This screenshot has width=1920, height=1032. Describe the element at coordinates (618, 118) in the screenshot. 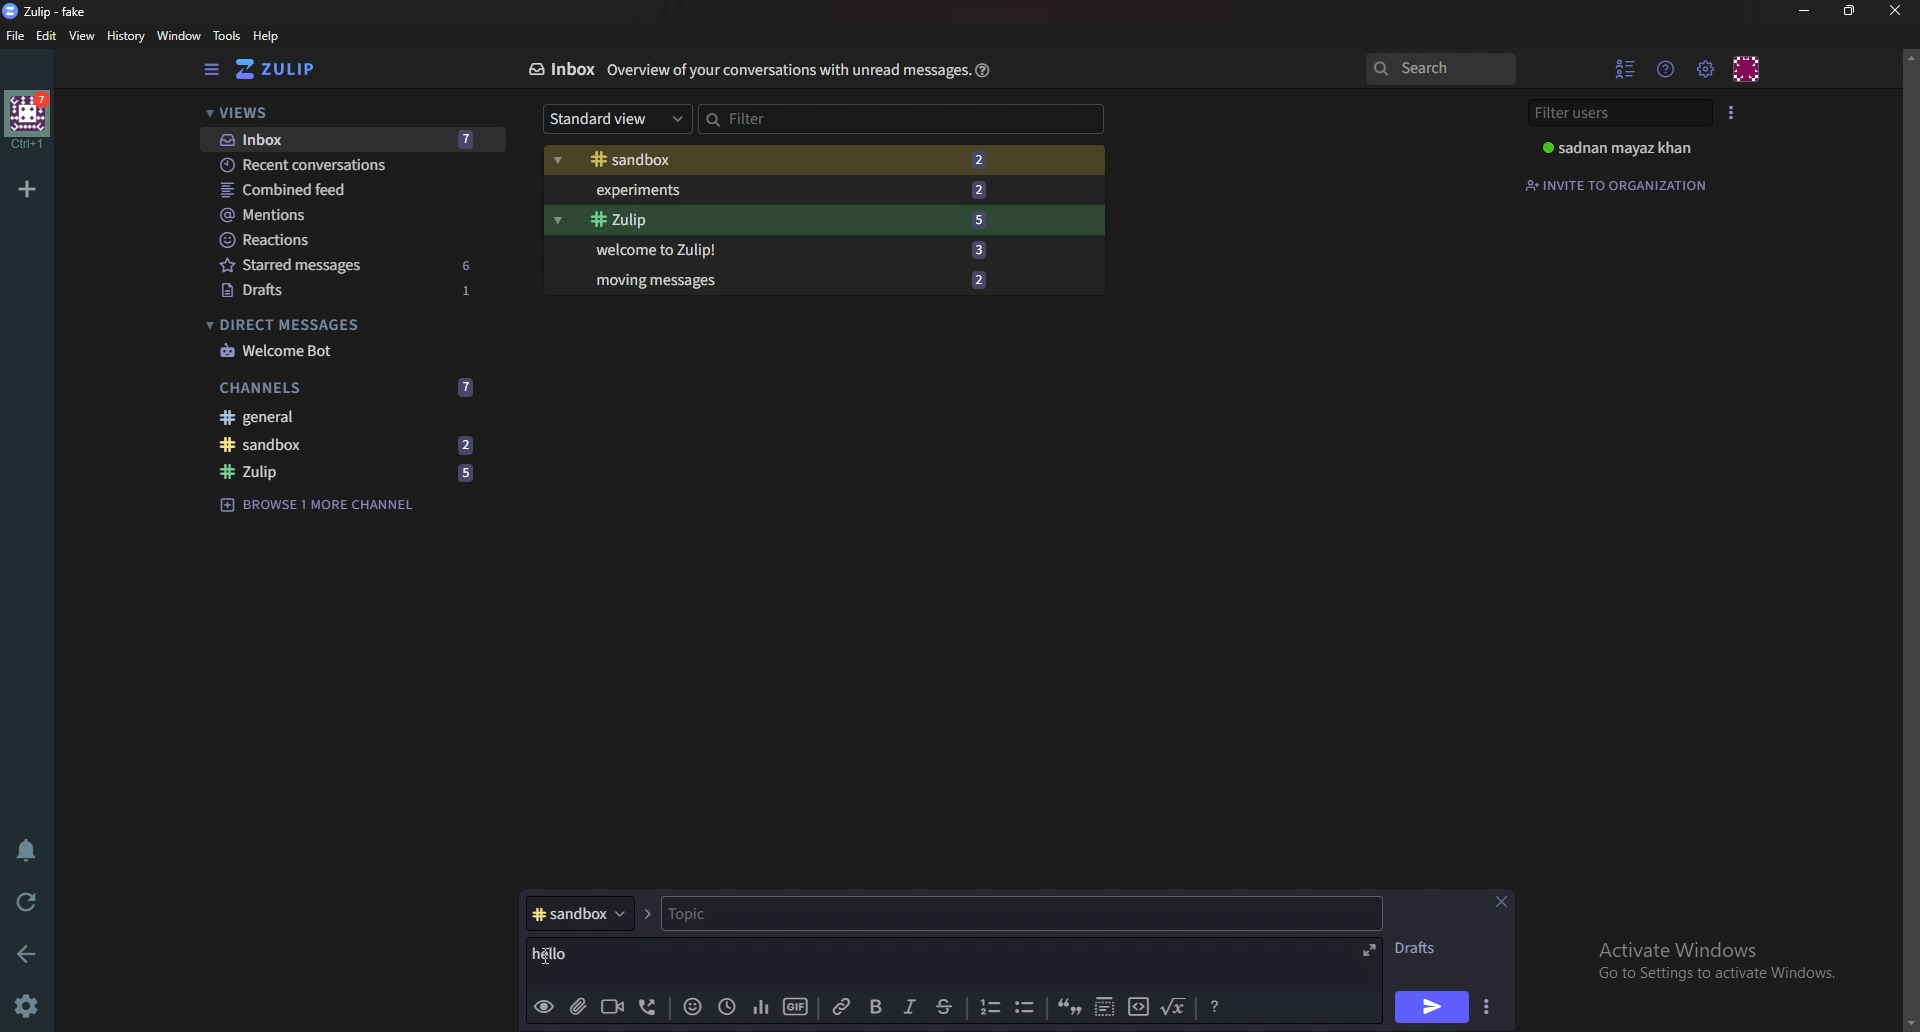

I see `Standard view` at that location.